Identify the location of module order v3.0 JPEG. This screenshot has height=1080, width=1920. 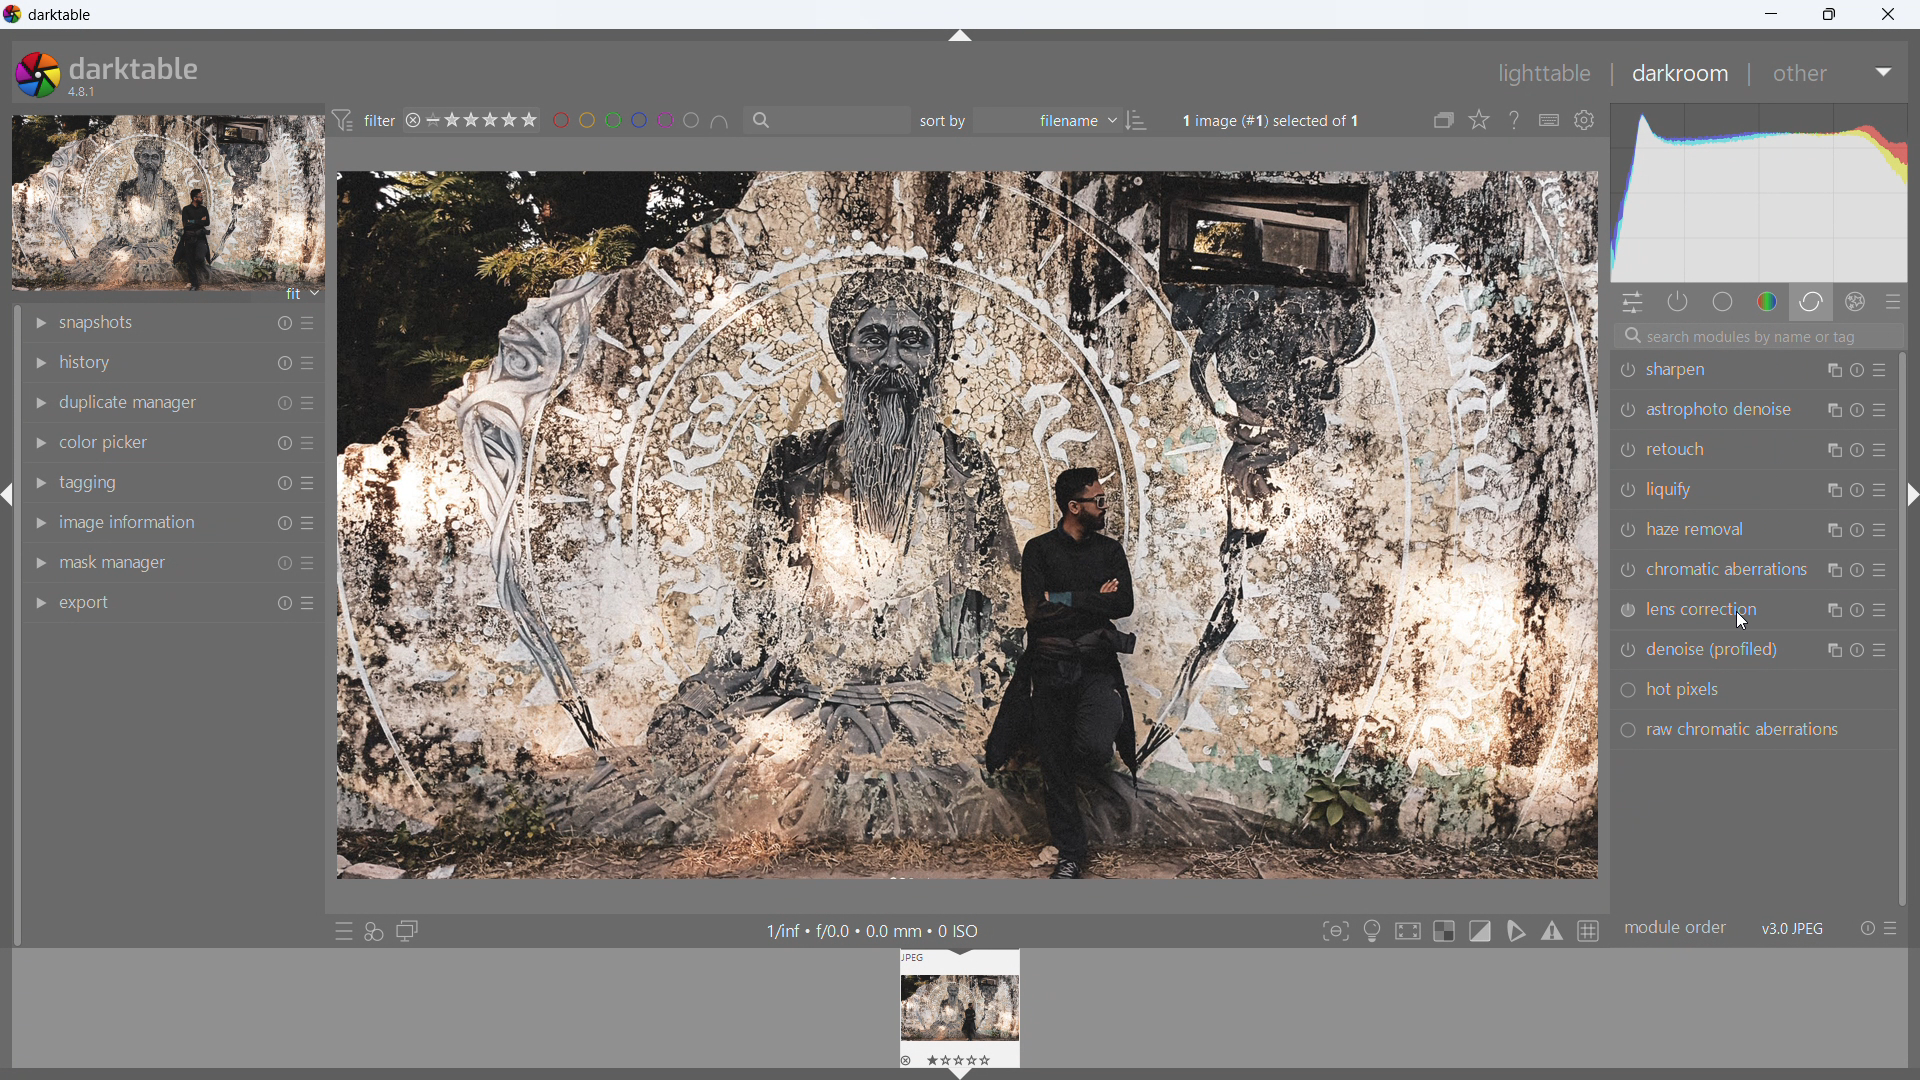
(1733, 925).